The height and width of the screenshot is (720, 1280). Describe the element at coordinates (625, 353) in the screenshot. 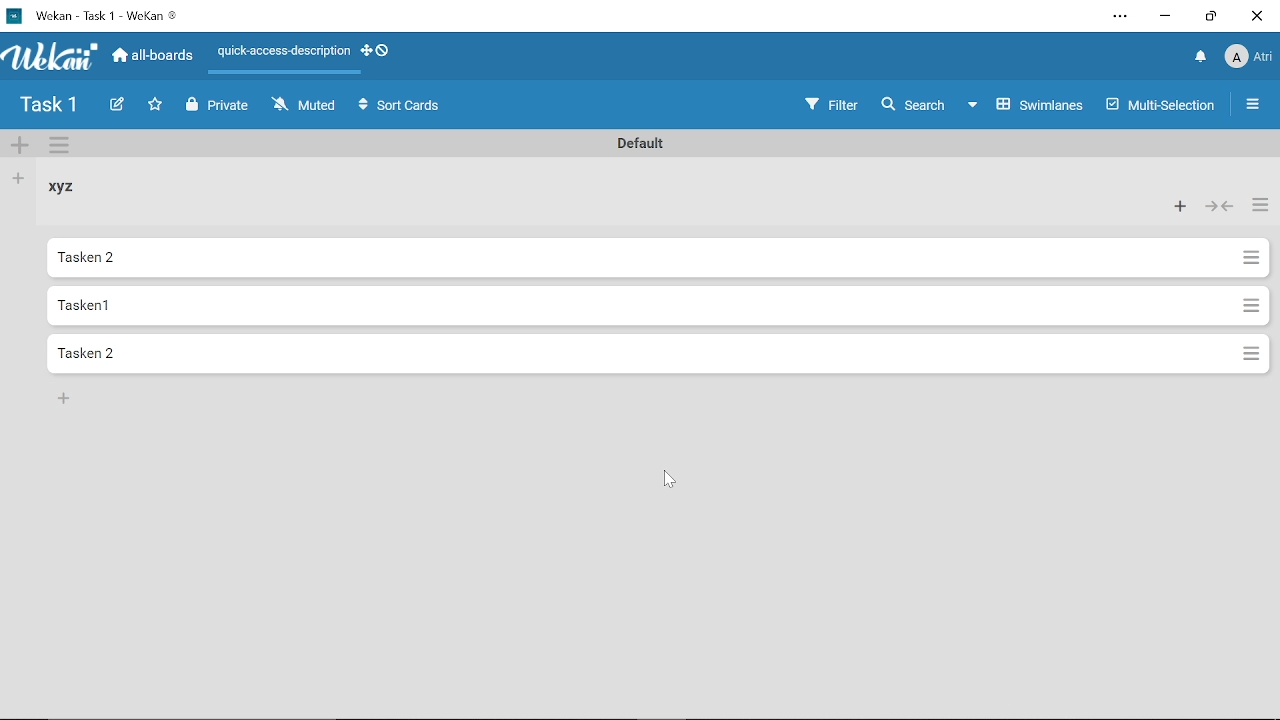

I see `Tasken 3` at that location.